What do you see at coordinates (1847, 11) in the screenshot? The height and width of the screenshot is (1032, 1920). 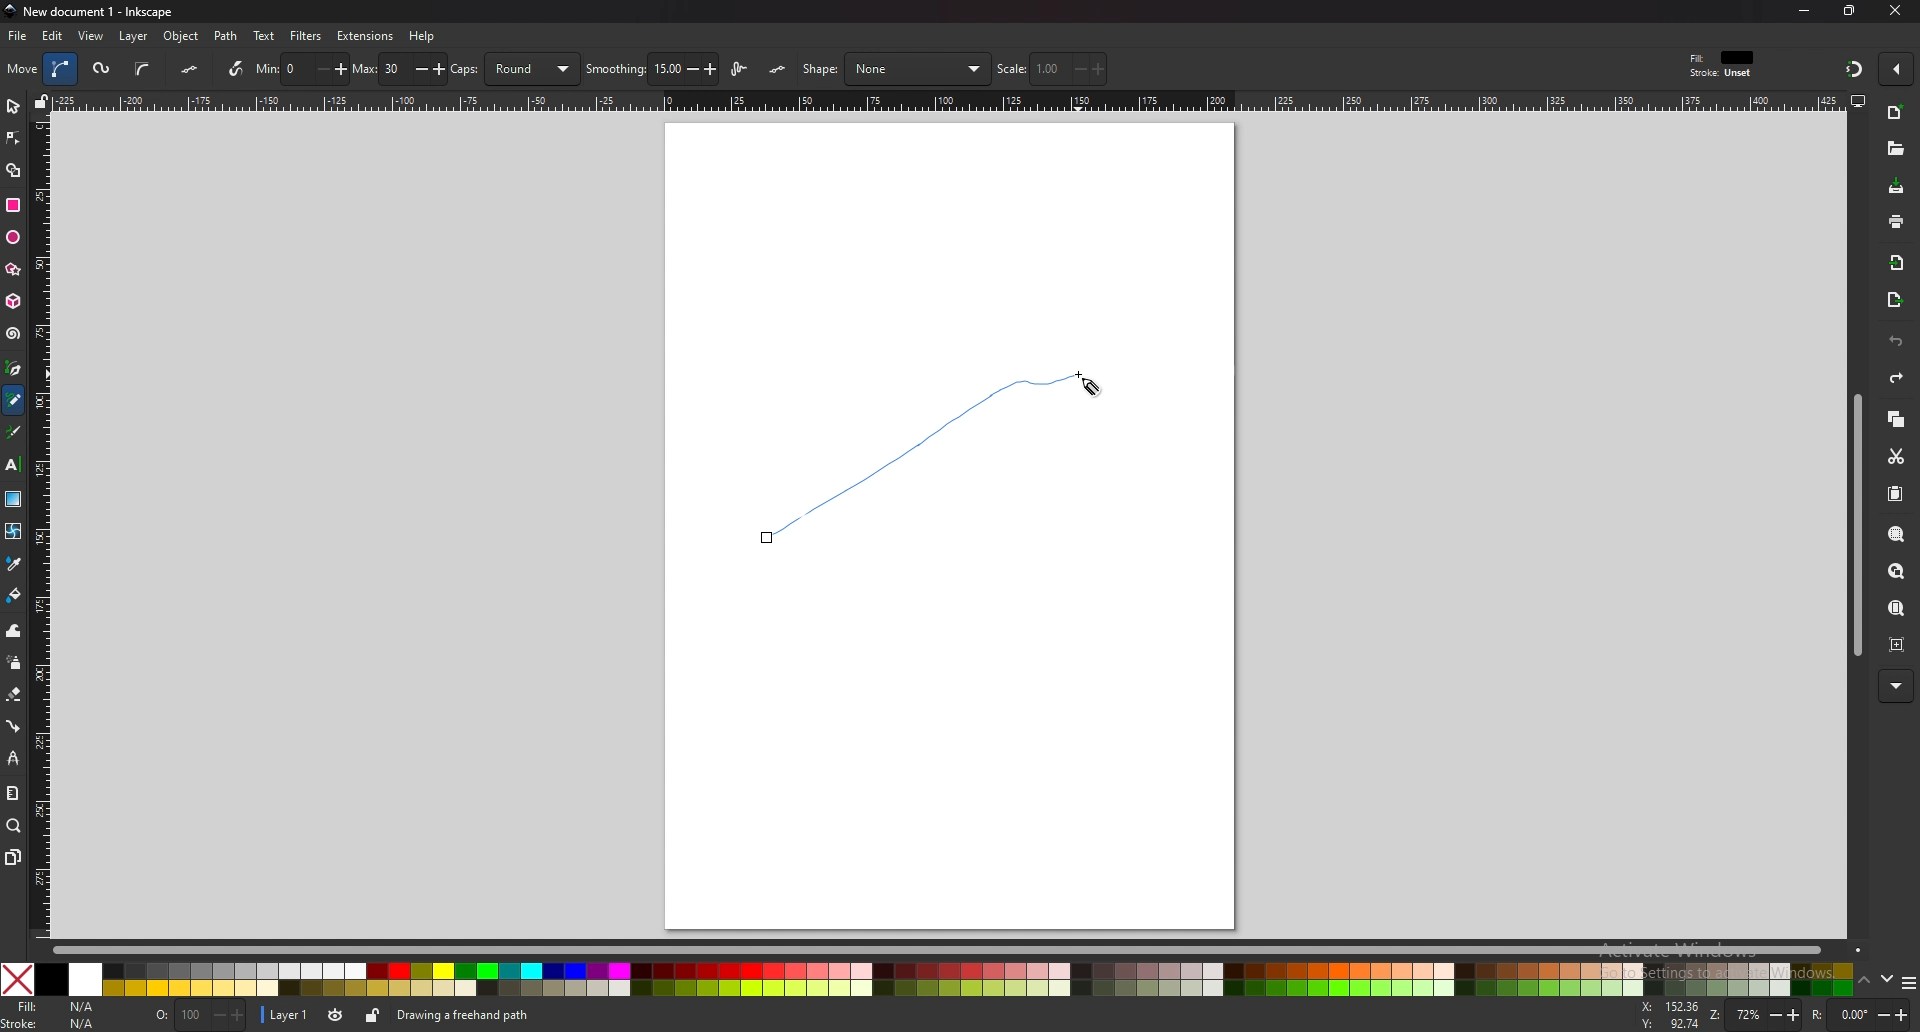 I see `resize` at bounding box center [1847, 11].